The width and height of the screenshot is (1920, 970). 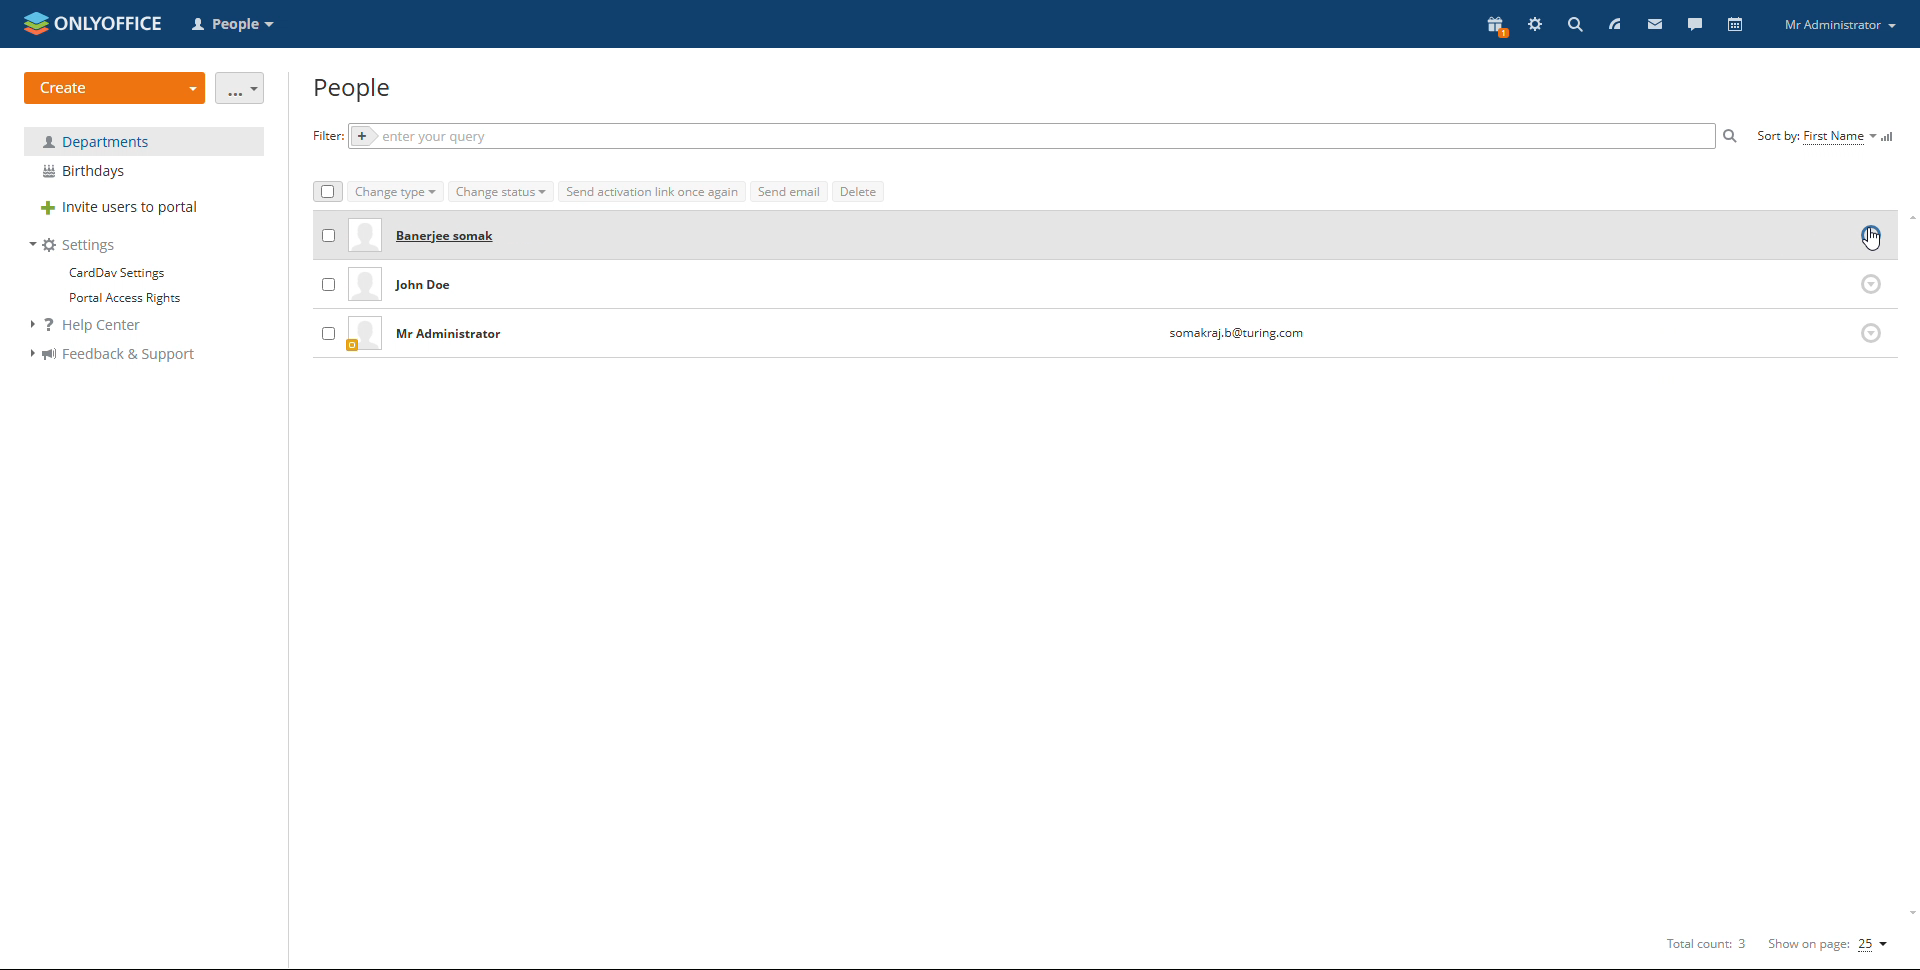 What do you see at coordinates (118, 299) in the screenshot?
I see `portal access rights` at bounding box center [118, 299].